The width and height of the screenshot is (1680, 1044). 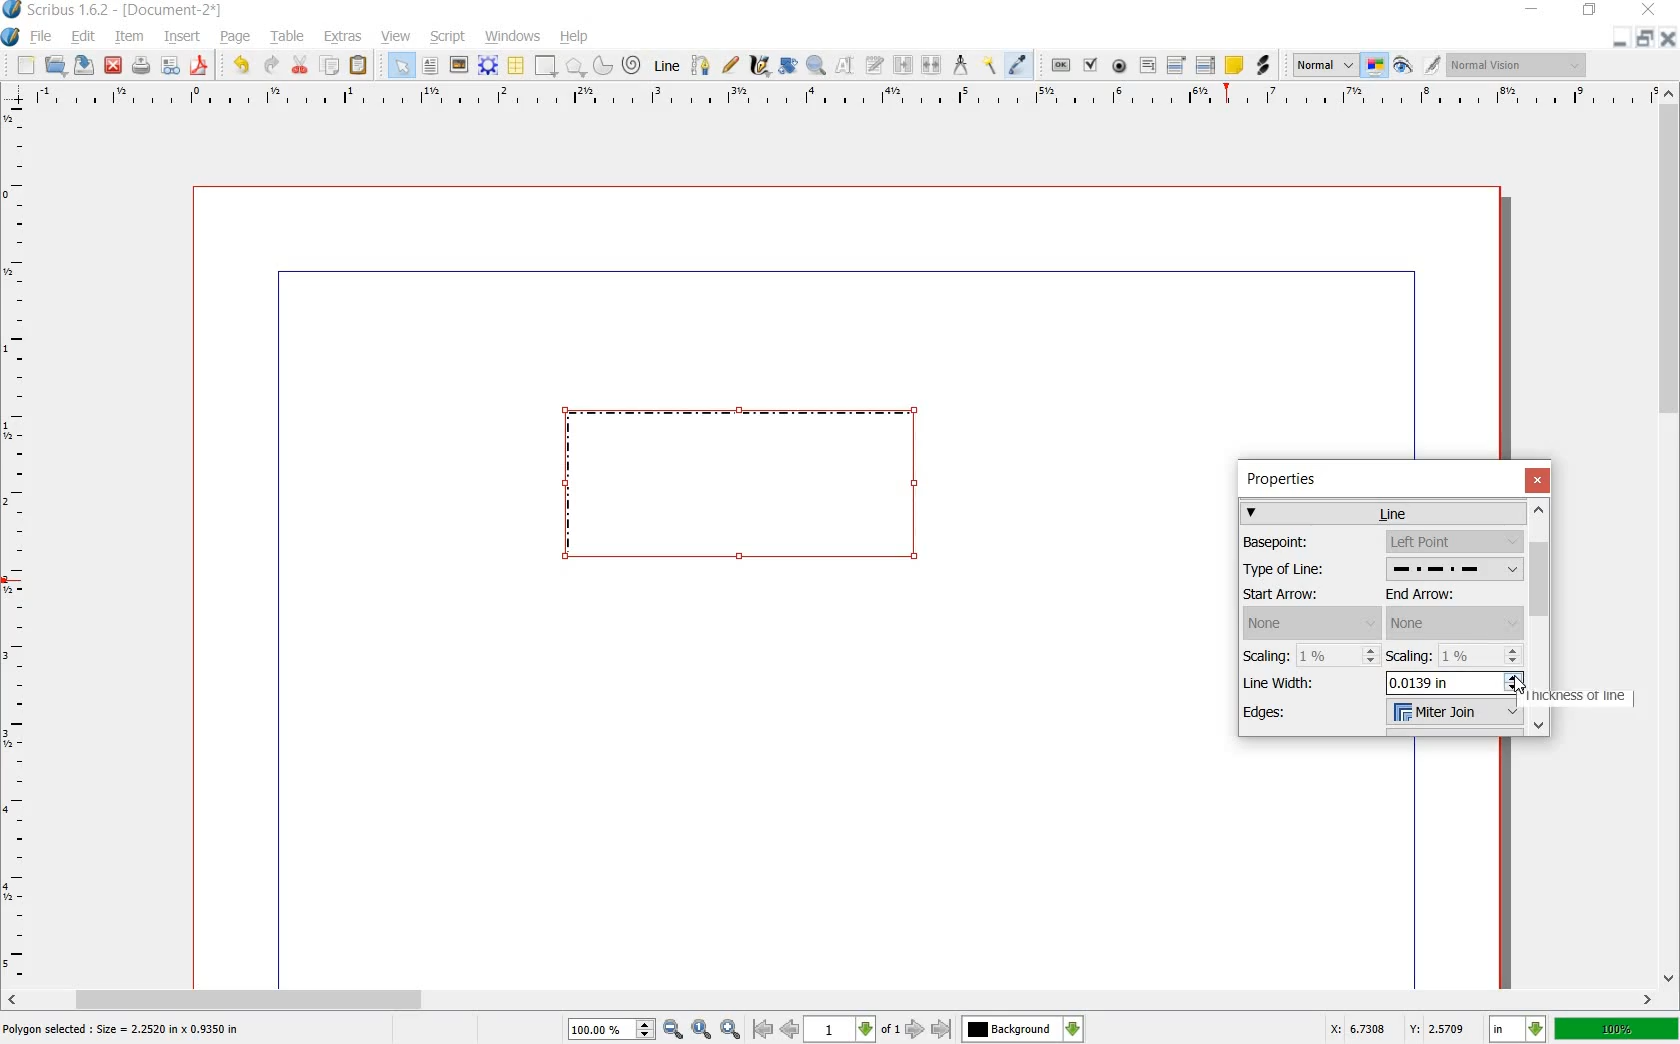 What do you see at coordinates (170, 67) in the screenshot?
I see `PRFELIGHT VERIFIER` at bounding box center [170, 67].